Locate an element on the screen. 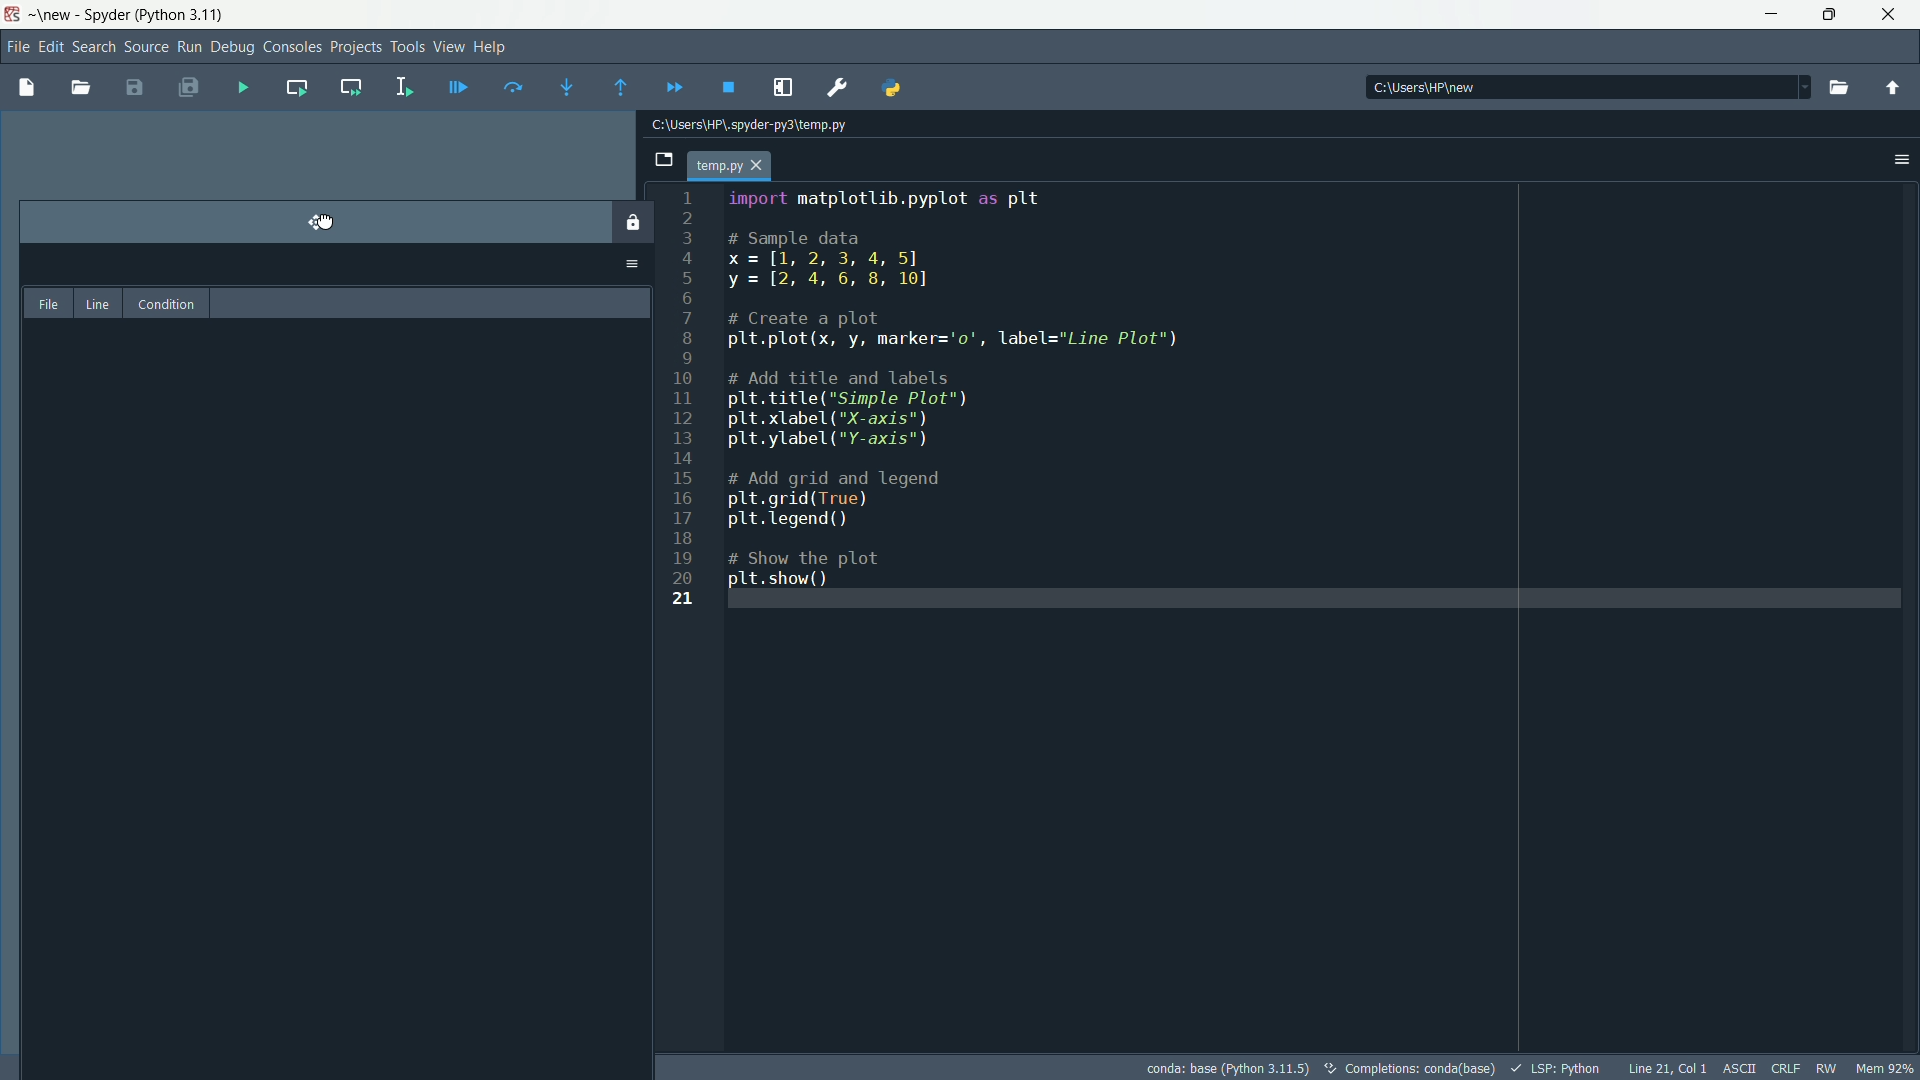 Image resolution: width=1920 pixels, height=1080 pixels. ©, completions: conda(base) is located at coordinates (1408, 1065).